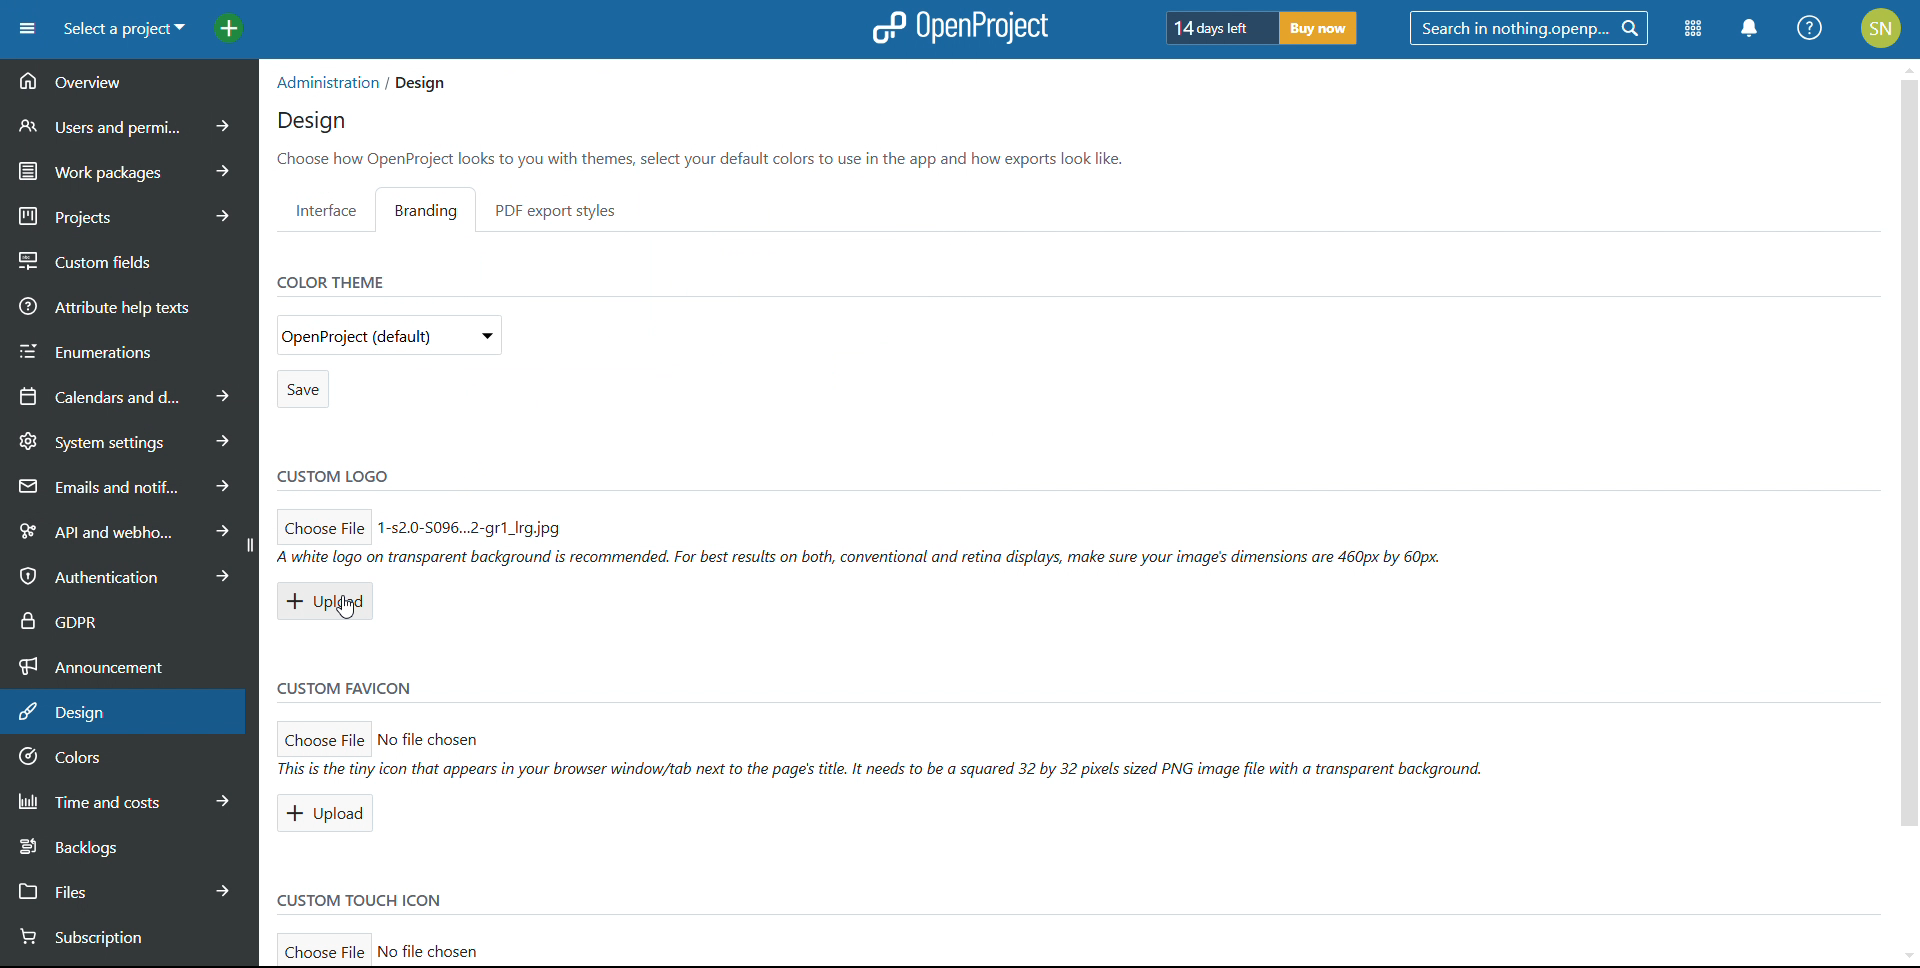  I want to click on open sidebar menu, so click(27, 29).